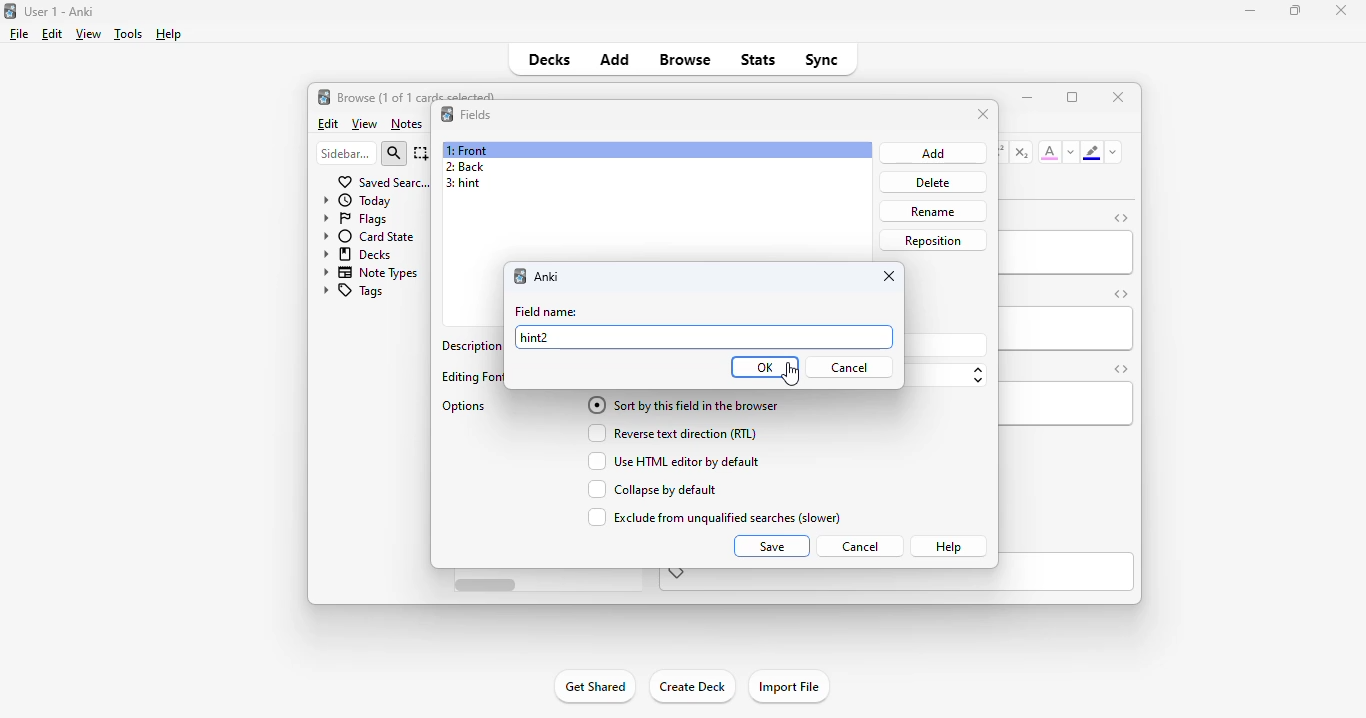 This screenshot has height=718, width=1366. Describe the element at coordinates (464, 166) in the screenshot. I see `2: back` at that location.